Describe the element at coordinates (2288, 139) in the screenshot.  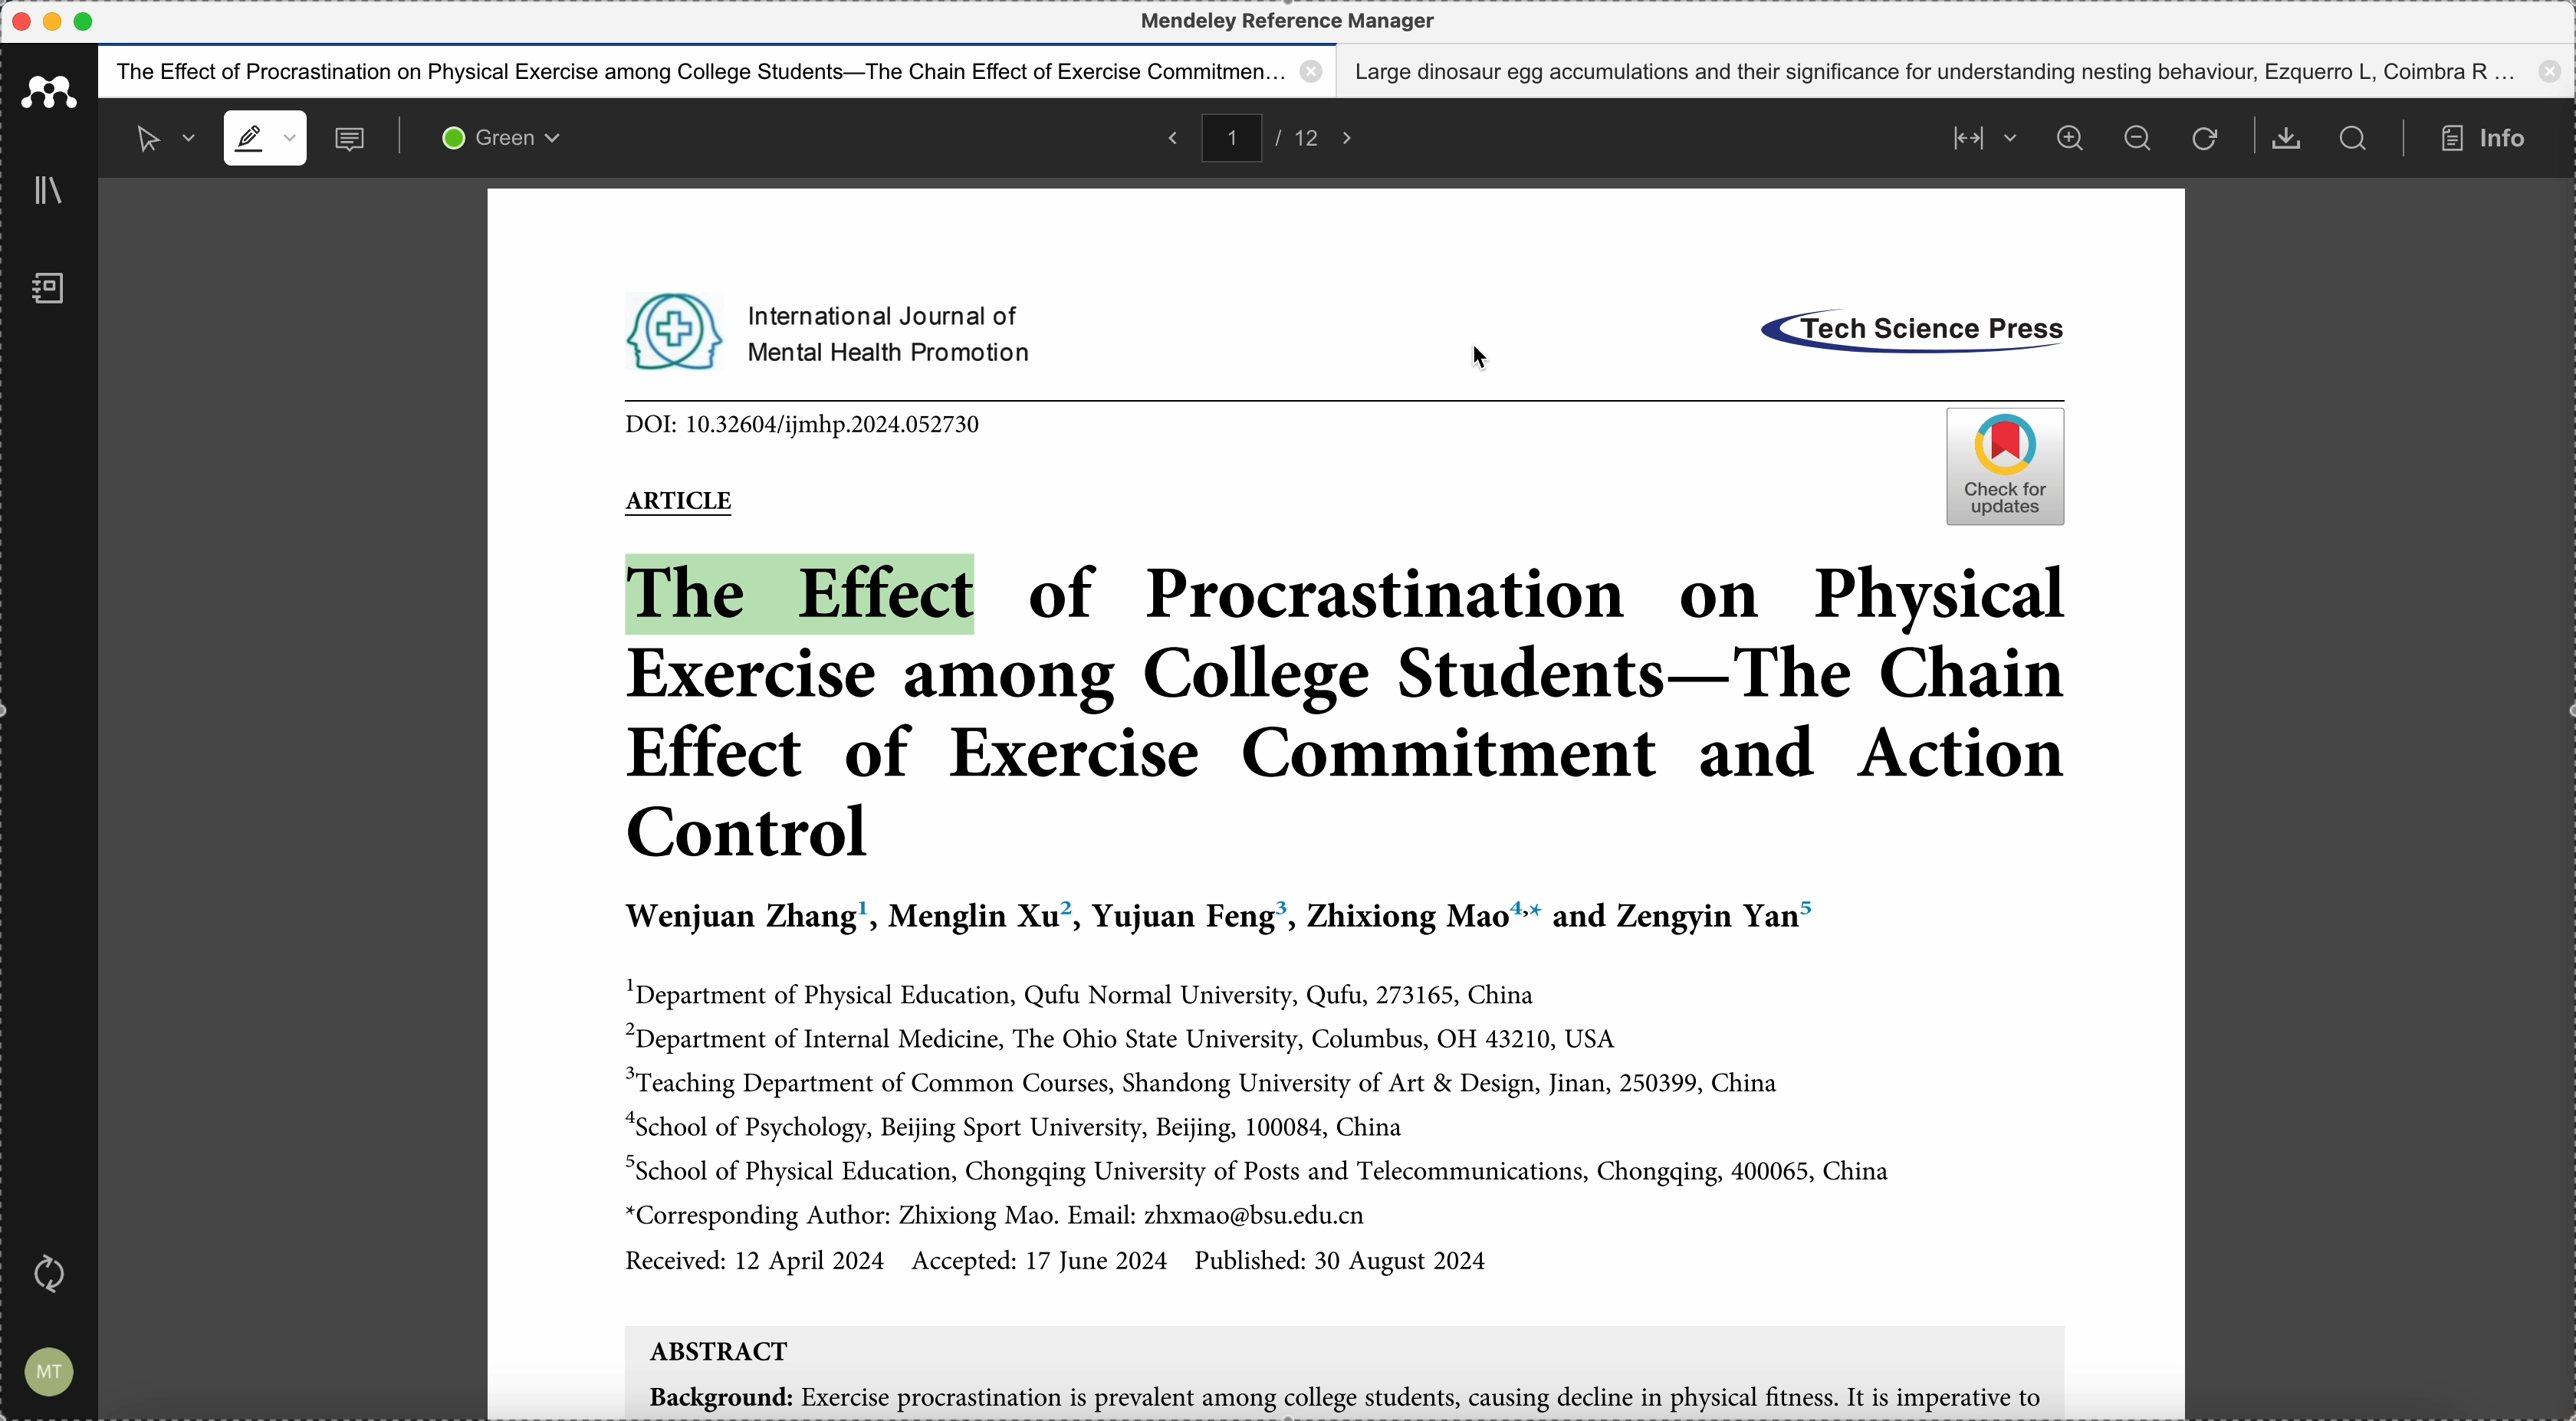
I see `download document` at that location.